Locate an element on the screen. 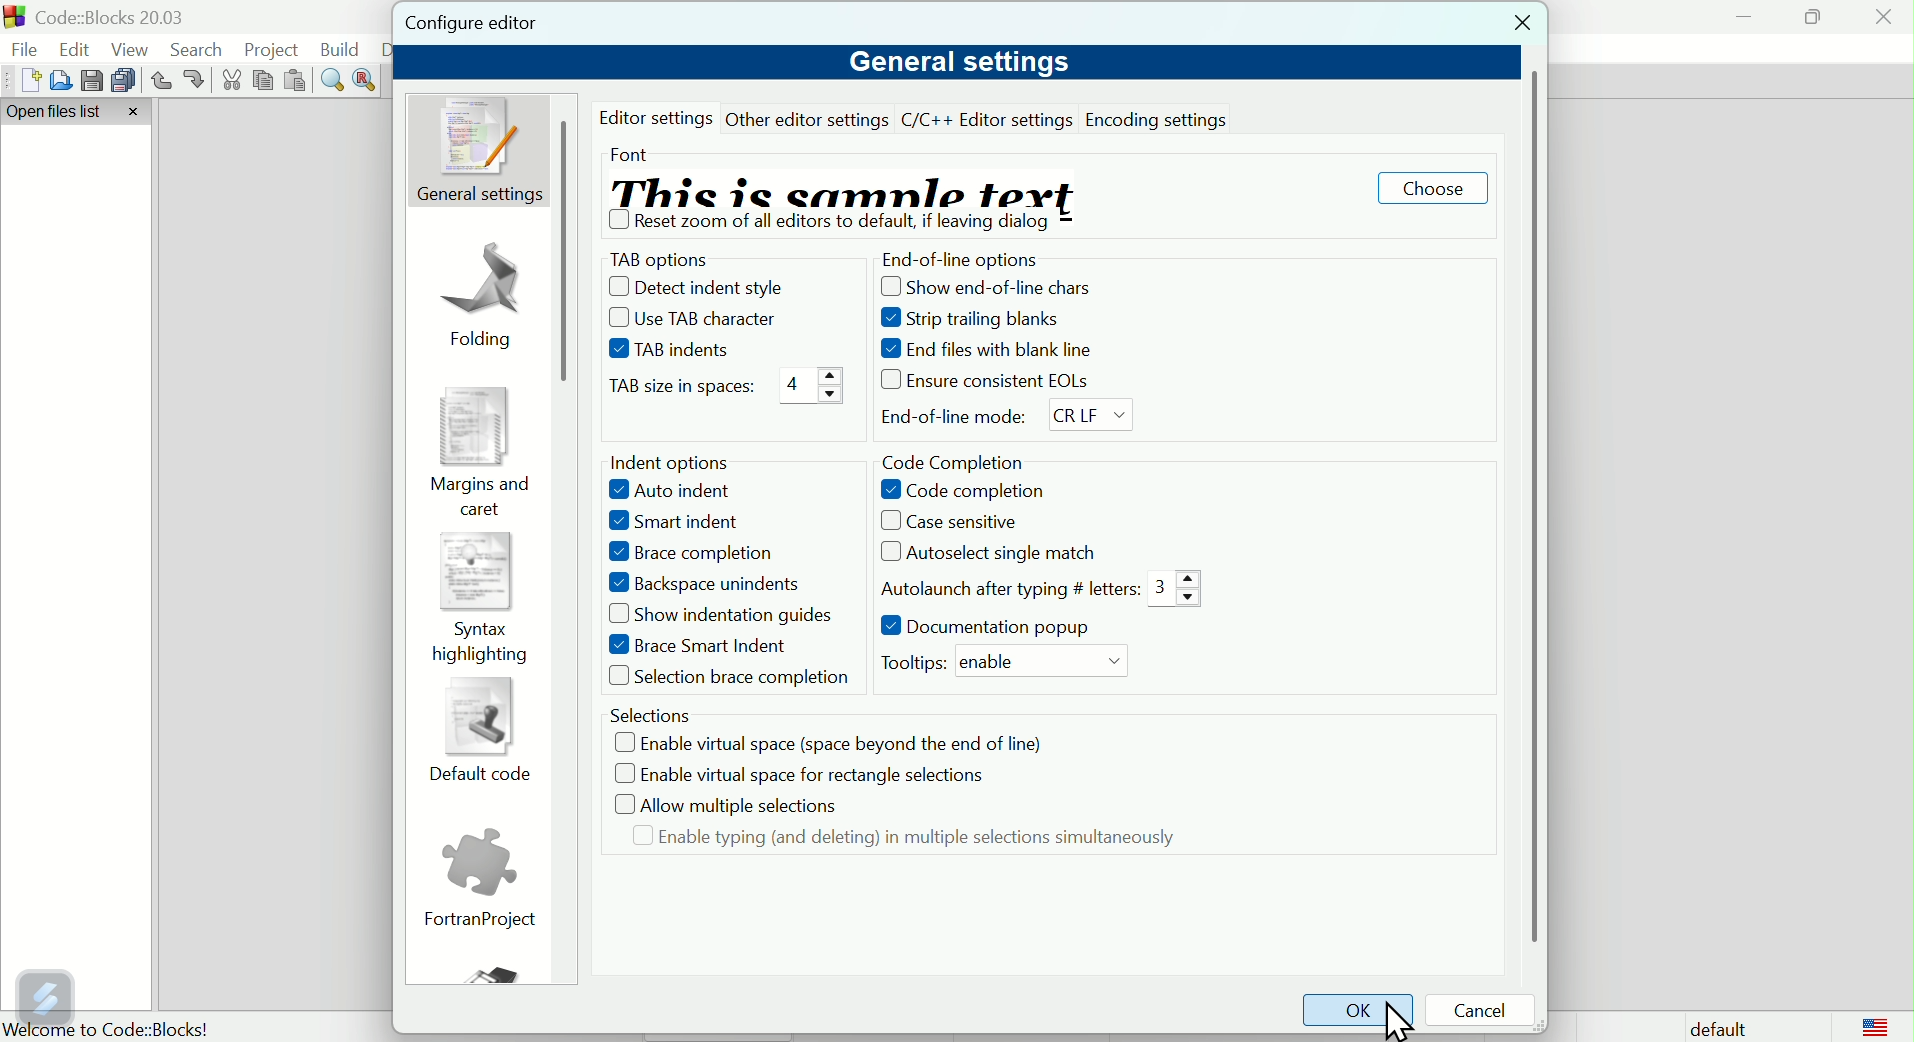  Code completion is located at coordinates (955, 461).